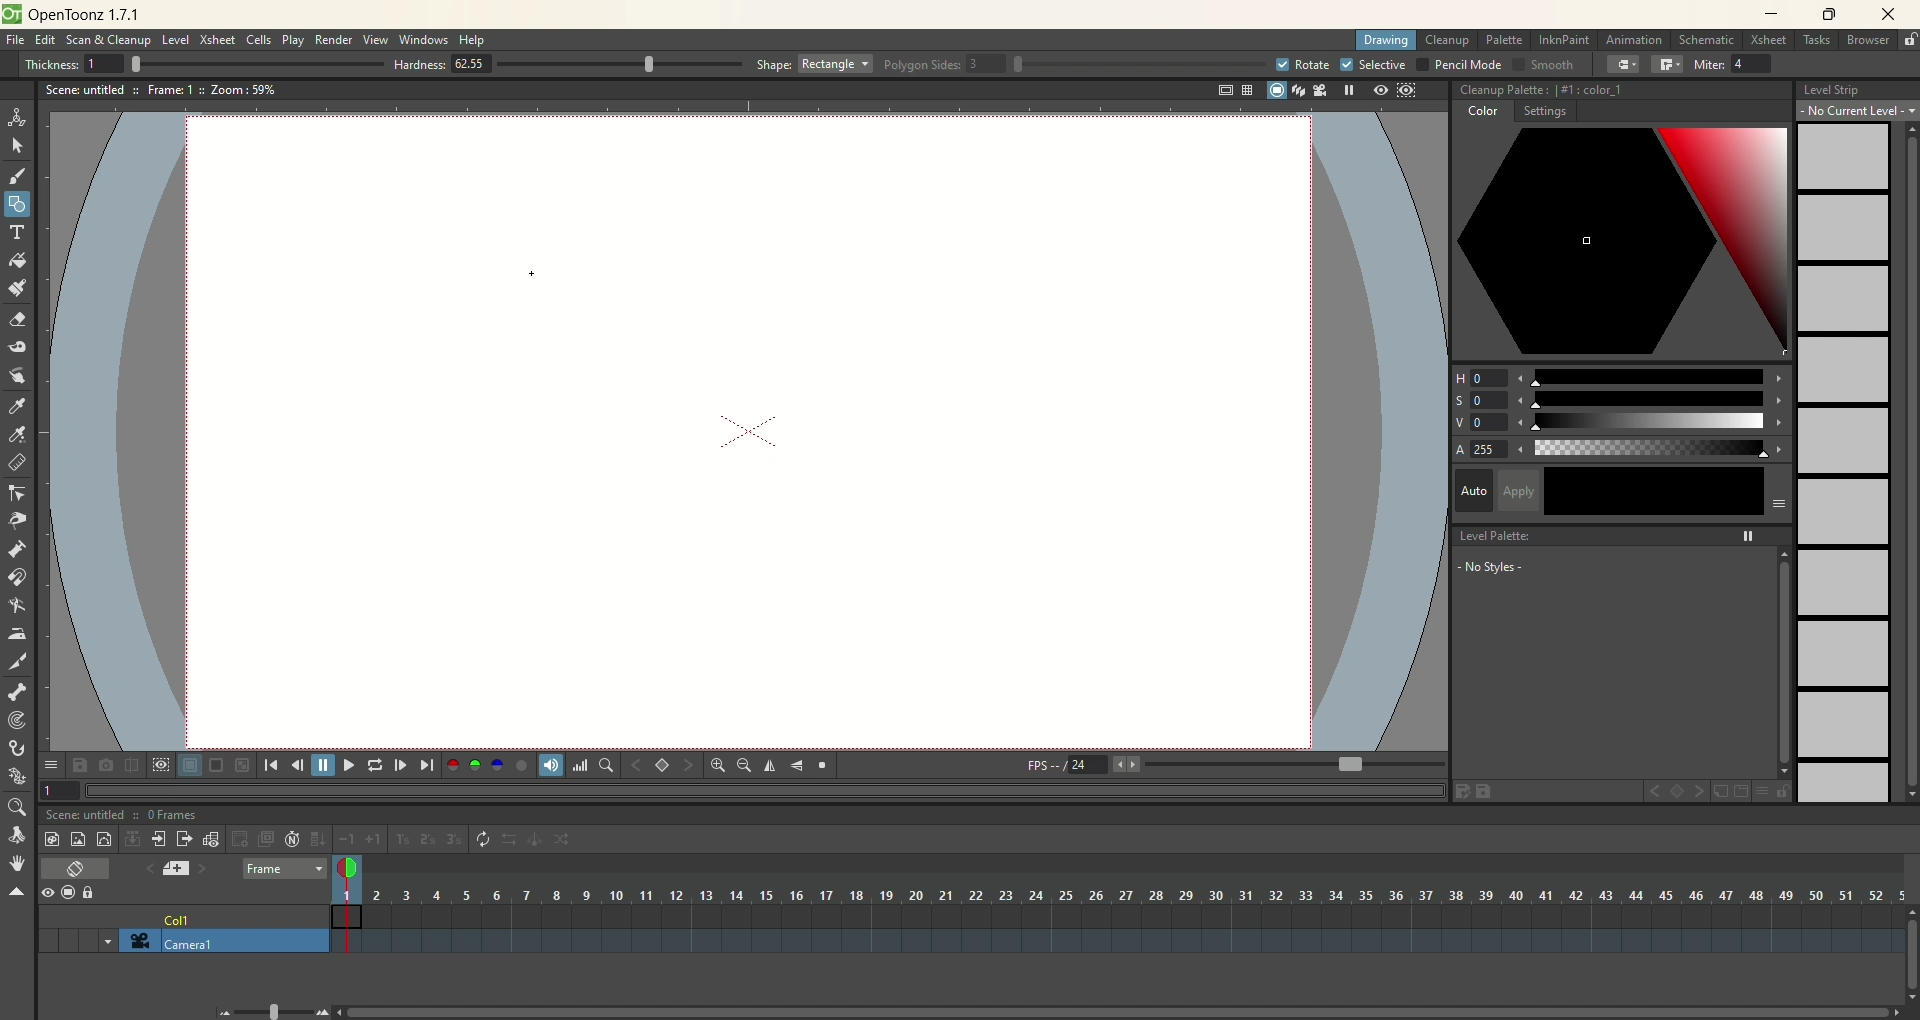 The height and width of the screenshot is (1020, 1920). What do you see at coordinates (100, 940) in the screenshot?
I see `camera1` at bounding box center [100, 940].